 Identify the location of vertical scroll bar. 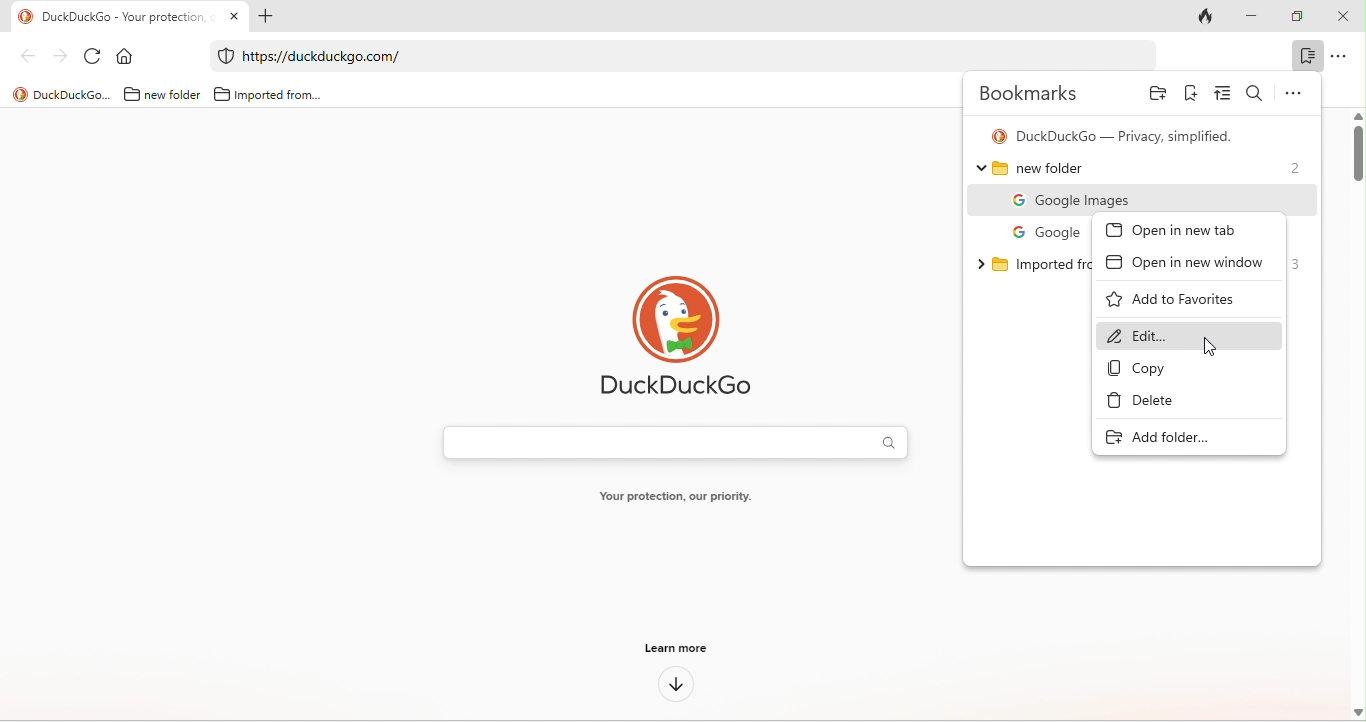
(1355, 152).